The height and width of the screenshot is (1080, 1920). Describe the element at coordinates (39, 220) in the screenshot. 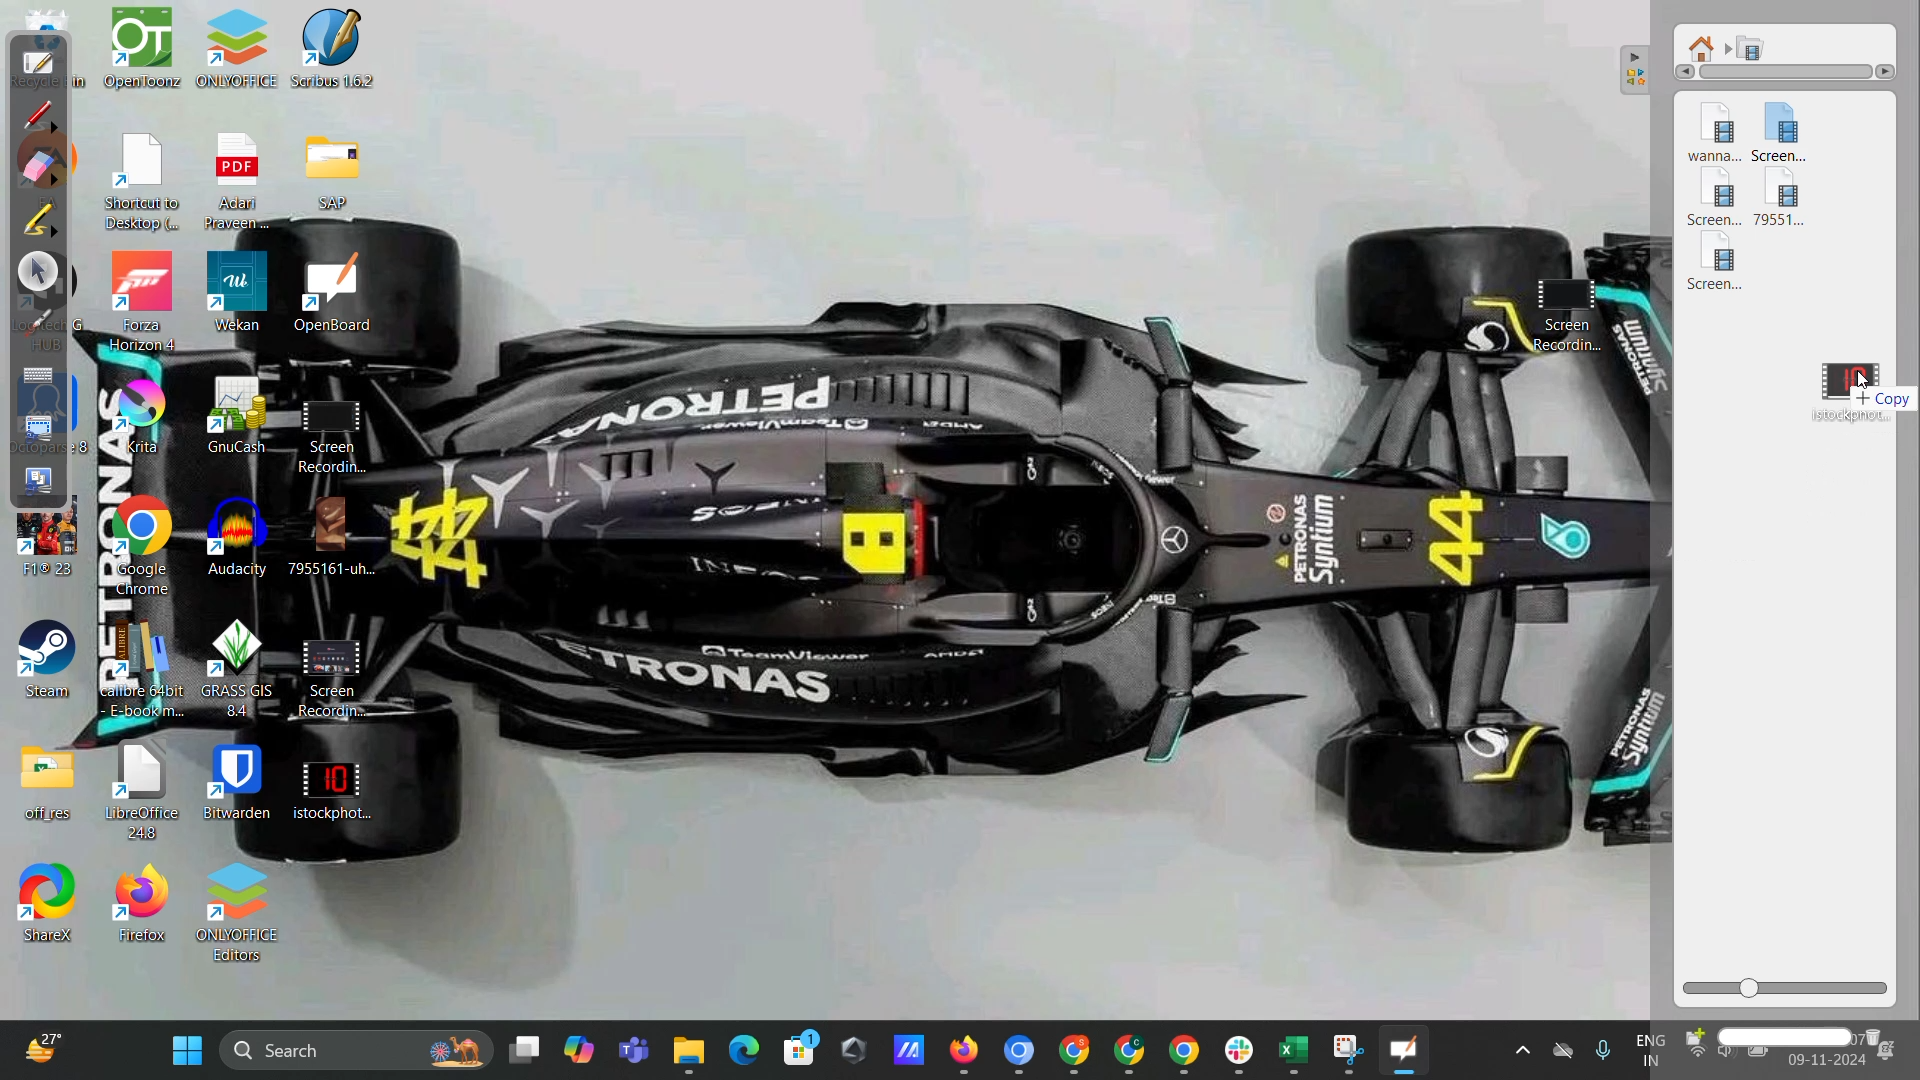

I see `highlight` at that location.